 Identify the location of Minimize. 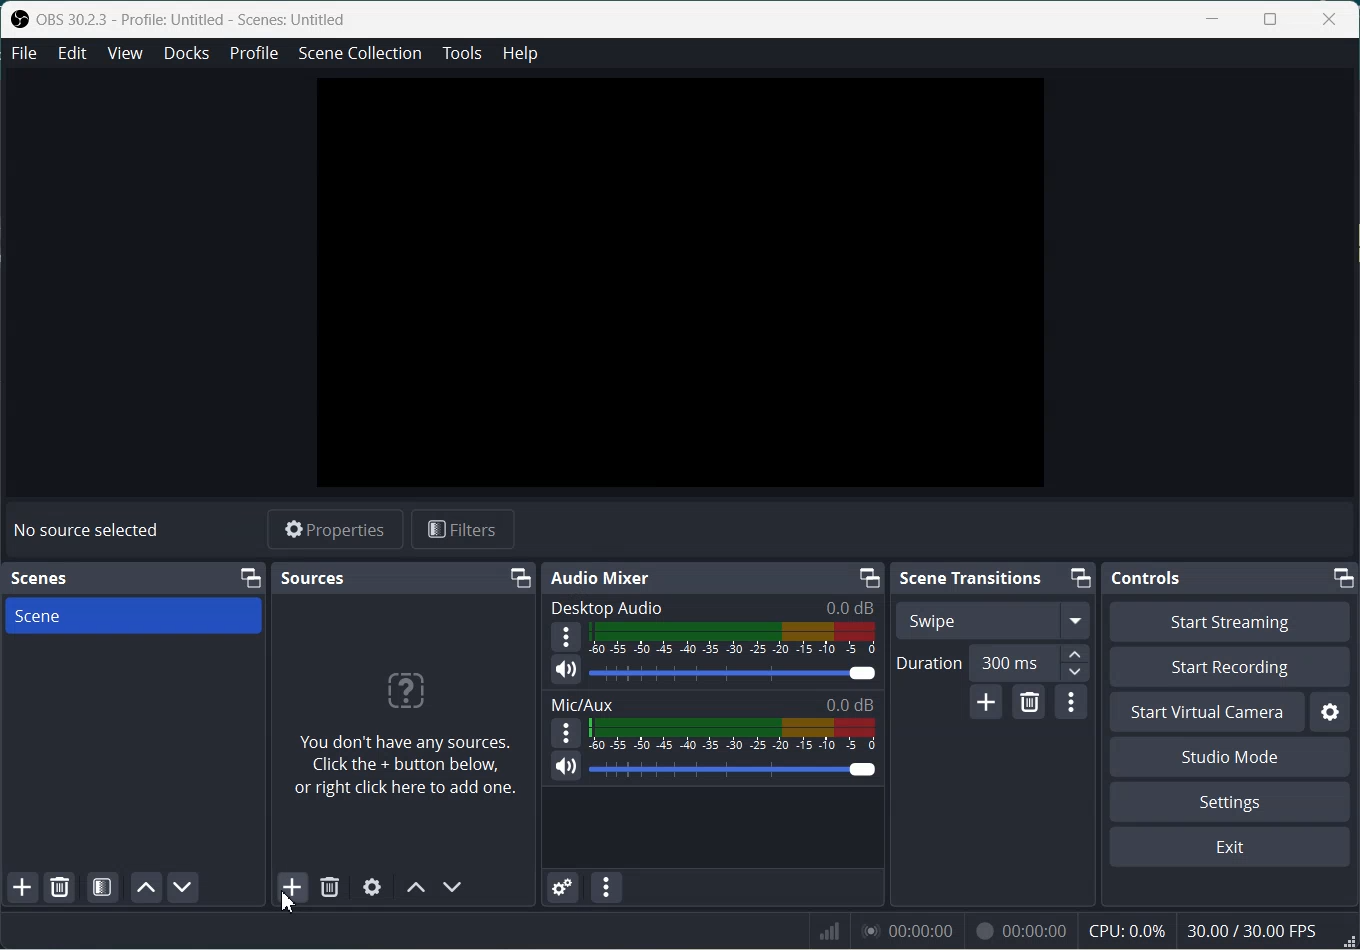
(1345, 577).